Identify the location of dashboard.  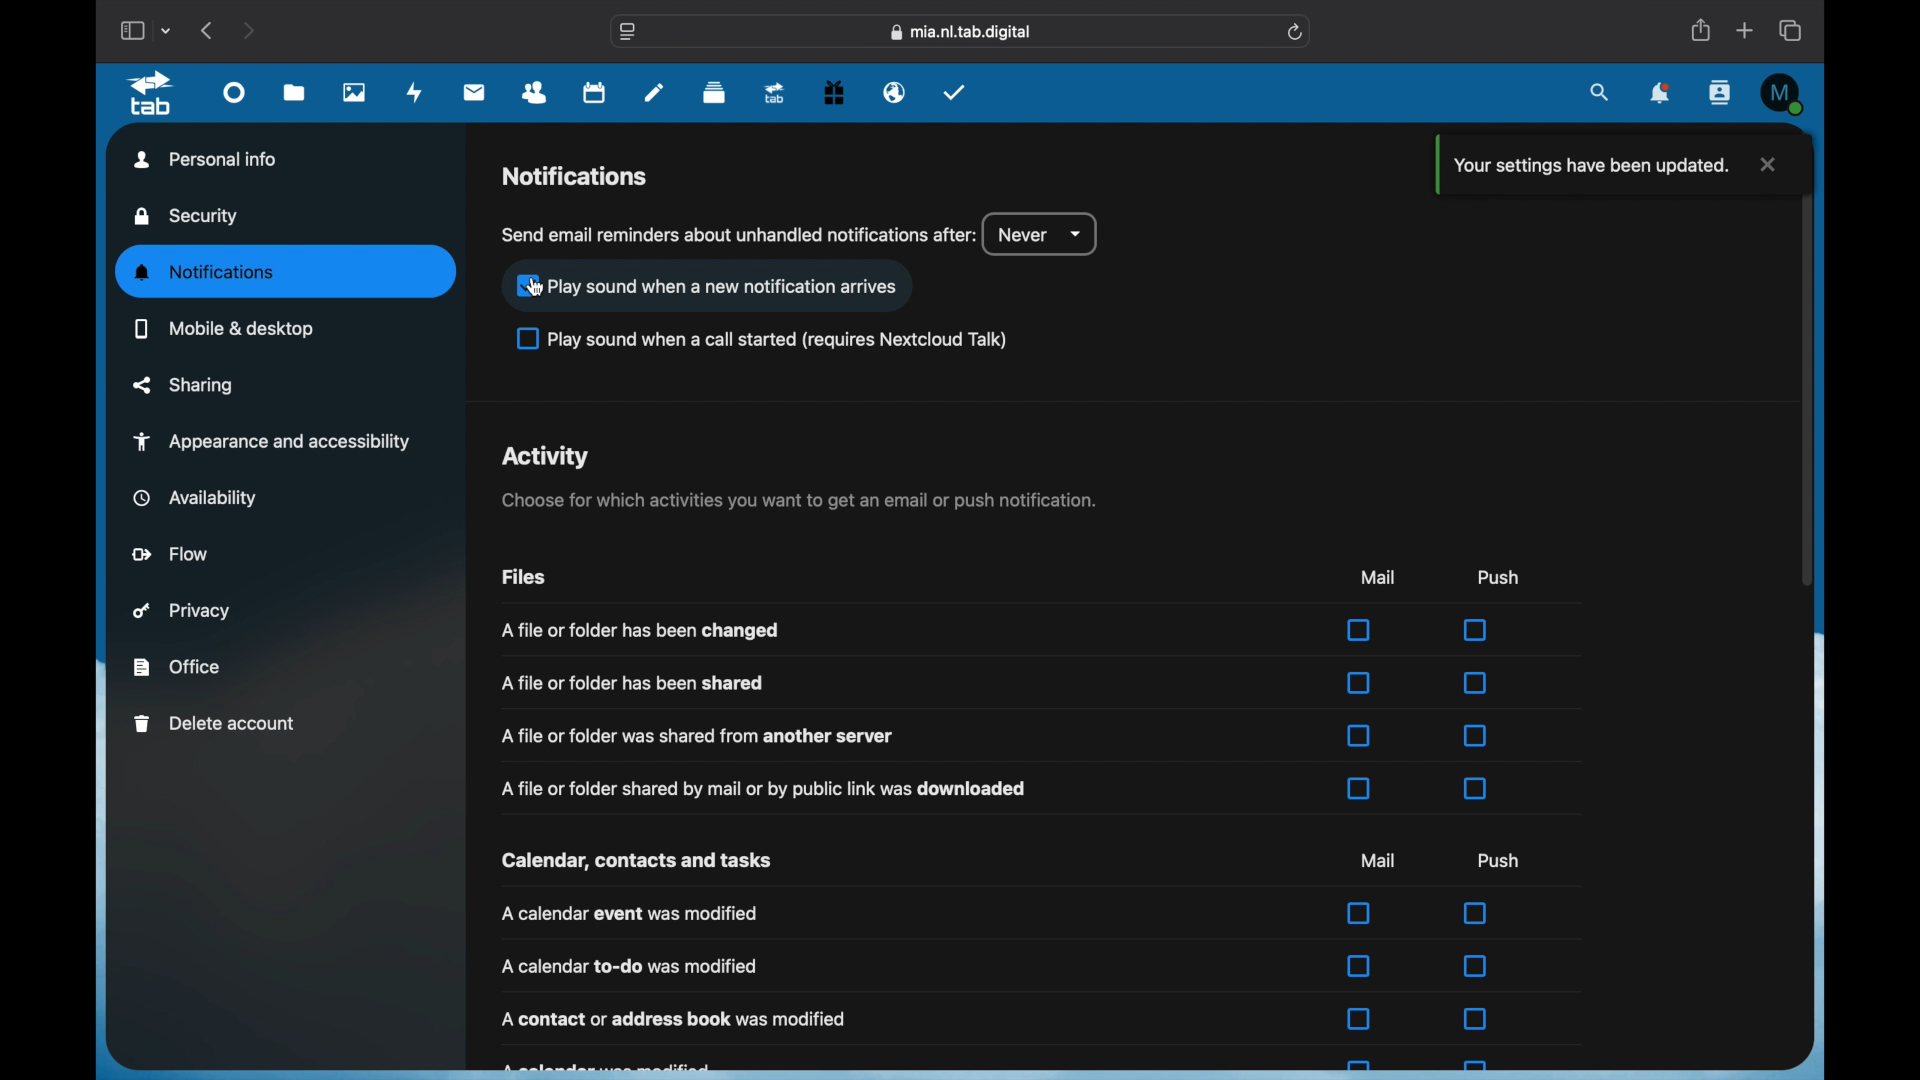
(235, 98).